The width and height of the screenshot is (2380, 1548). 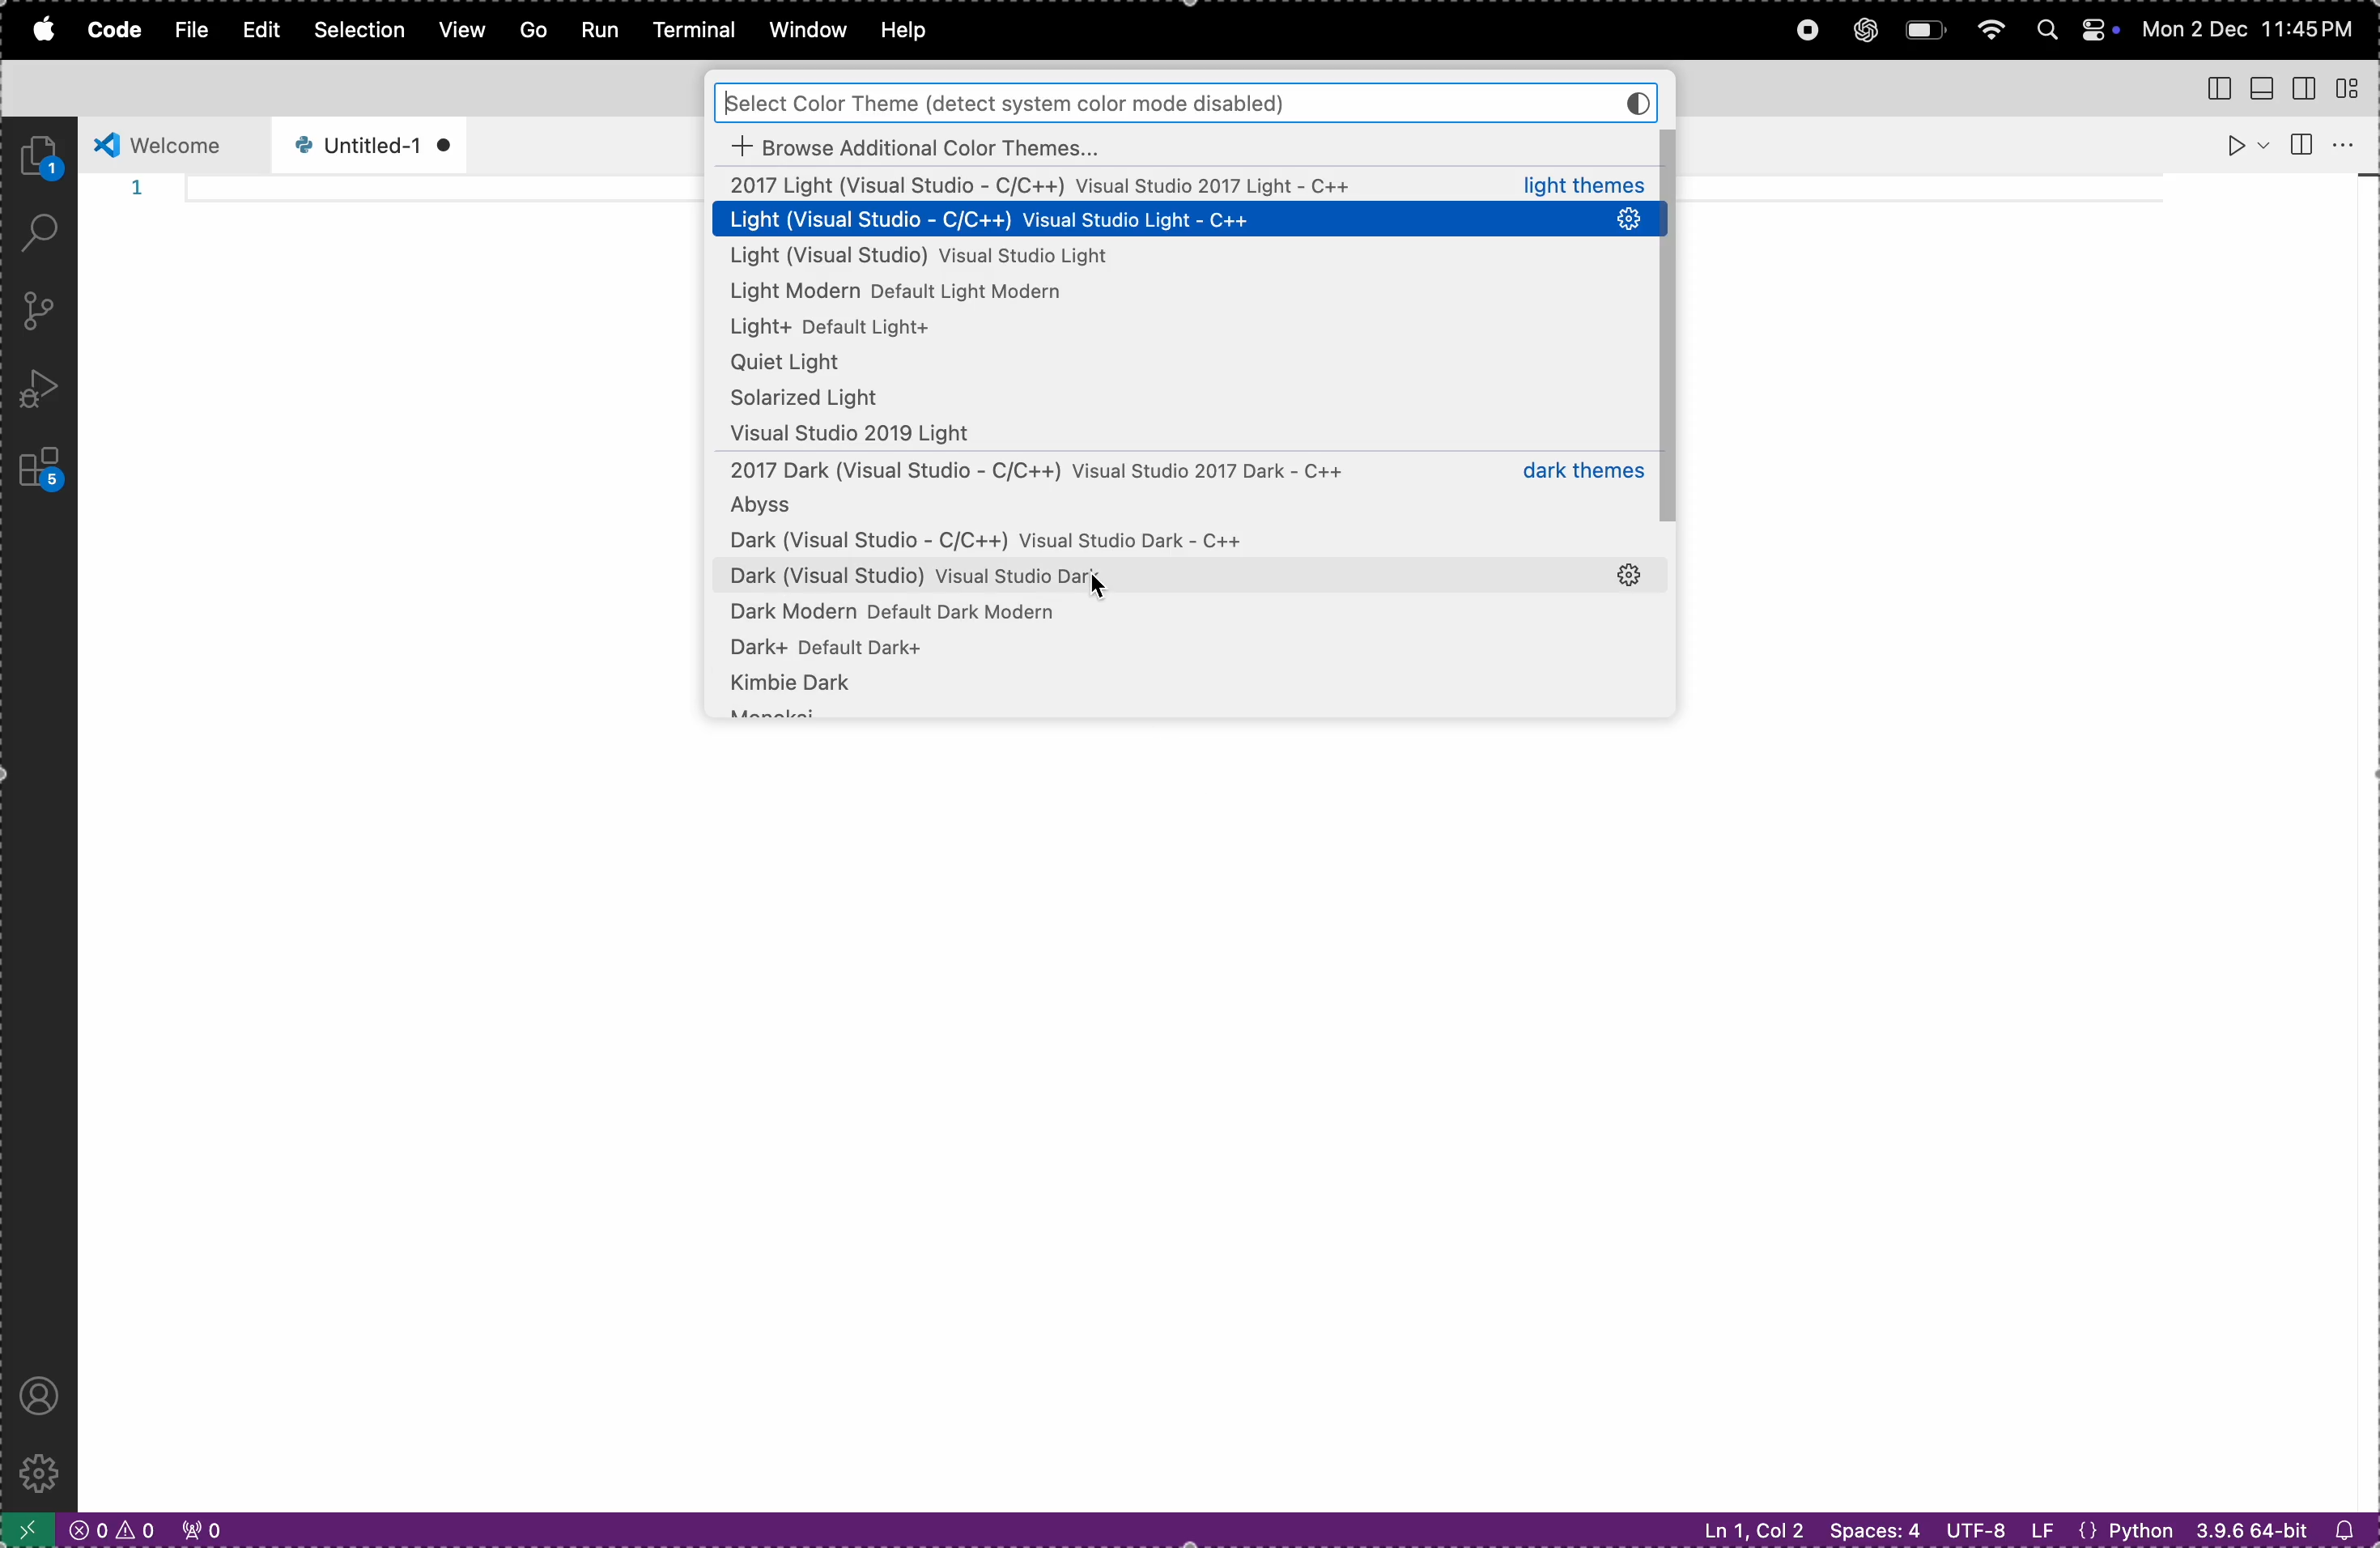 What do you see at coordinates (1635, 576) in the screenshot?
I see `setting` at bounding box center [1635, 576].